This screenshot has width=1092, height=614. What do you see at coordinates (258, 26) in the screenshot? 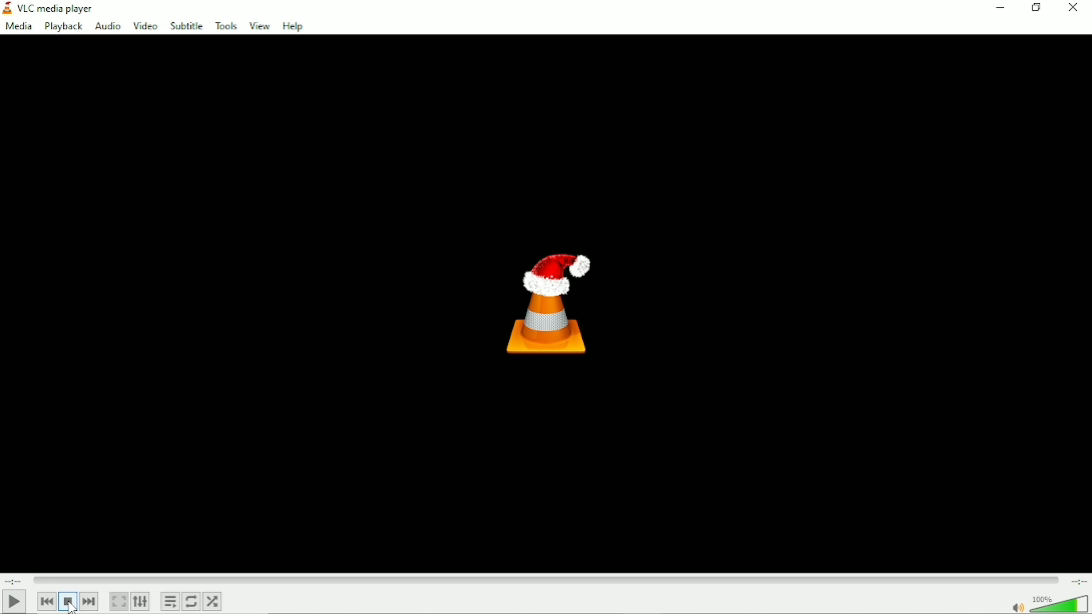
I see `View` at bounding box center [258, 26].